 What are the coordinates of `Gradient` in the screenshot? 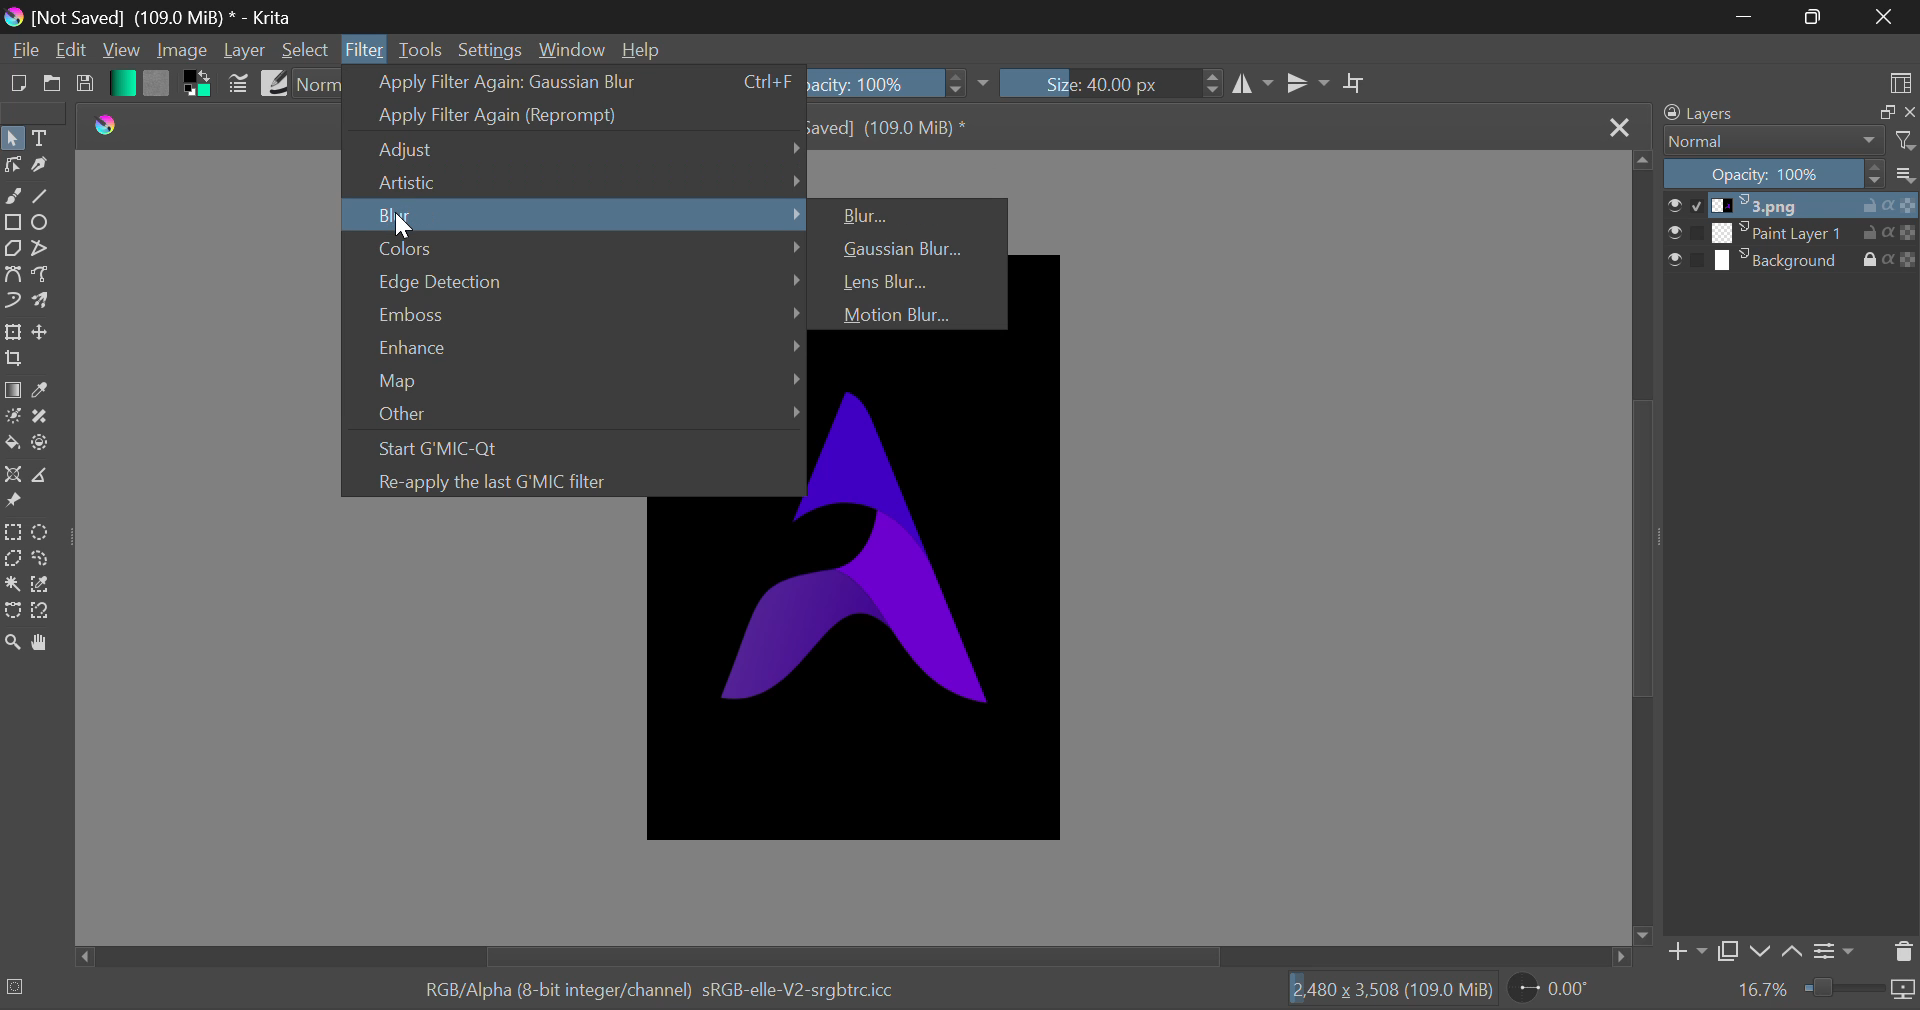 It's located at (121, 82).